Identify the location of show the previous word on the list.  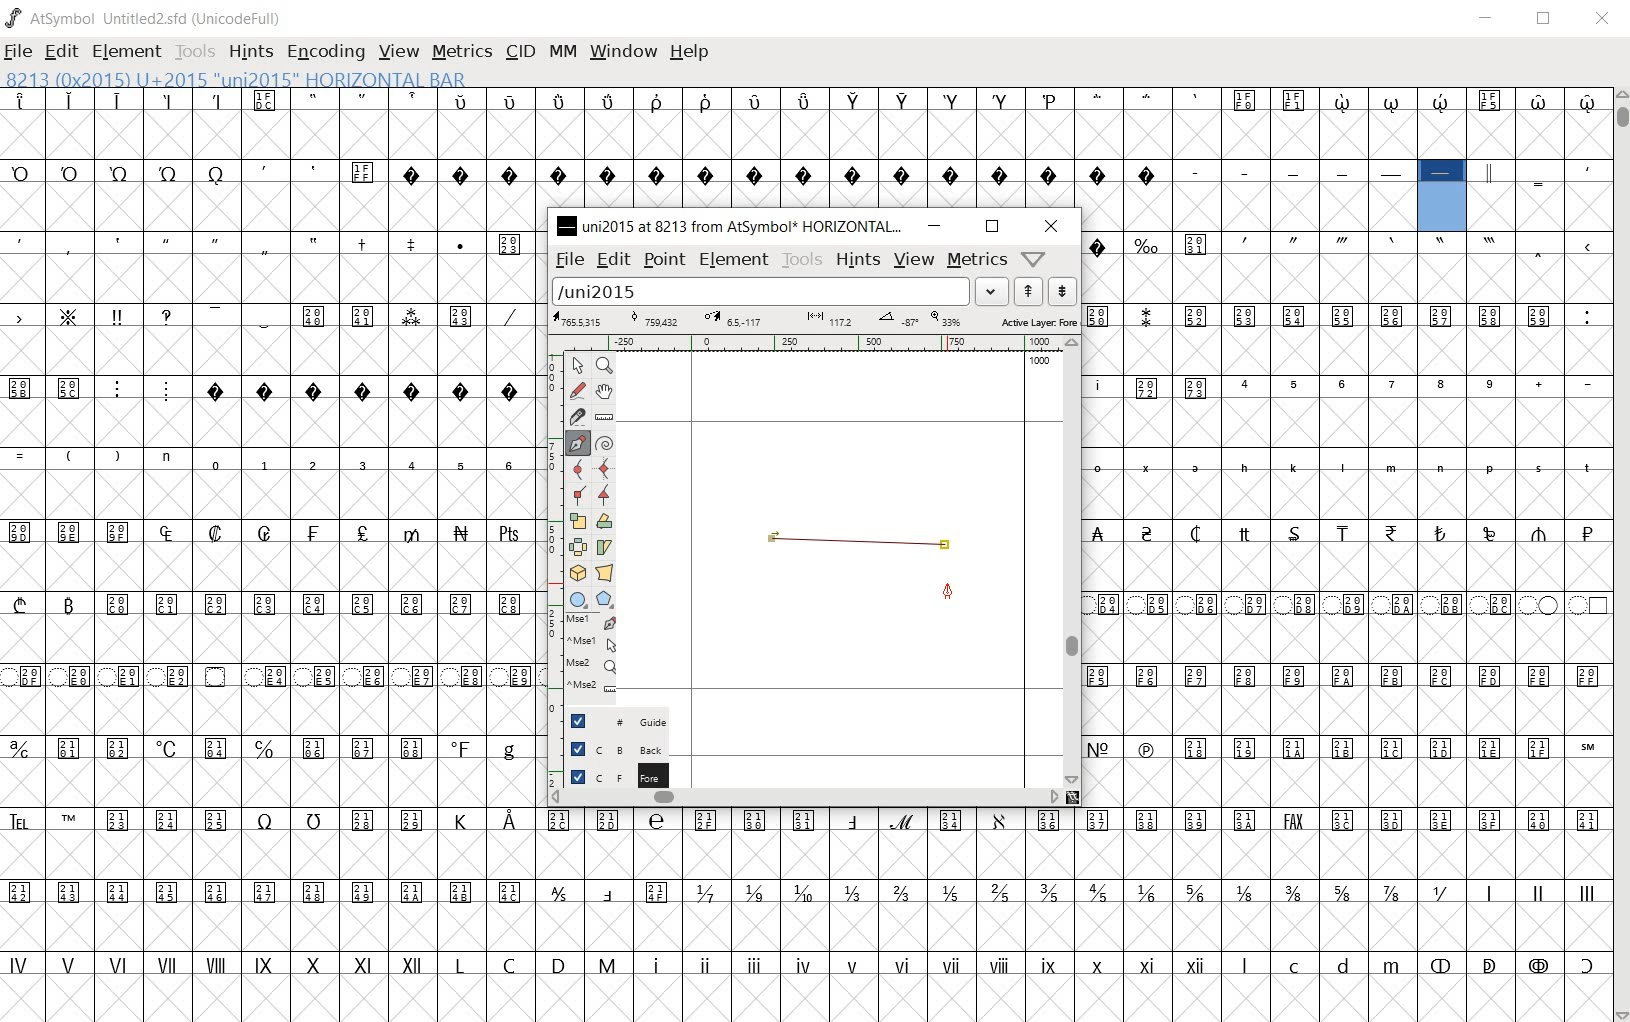
(1062, 291).